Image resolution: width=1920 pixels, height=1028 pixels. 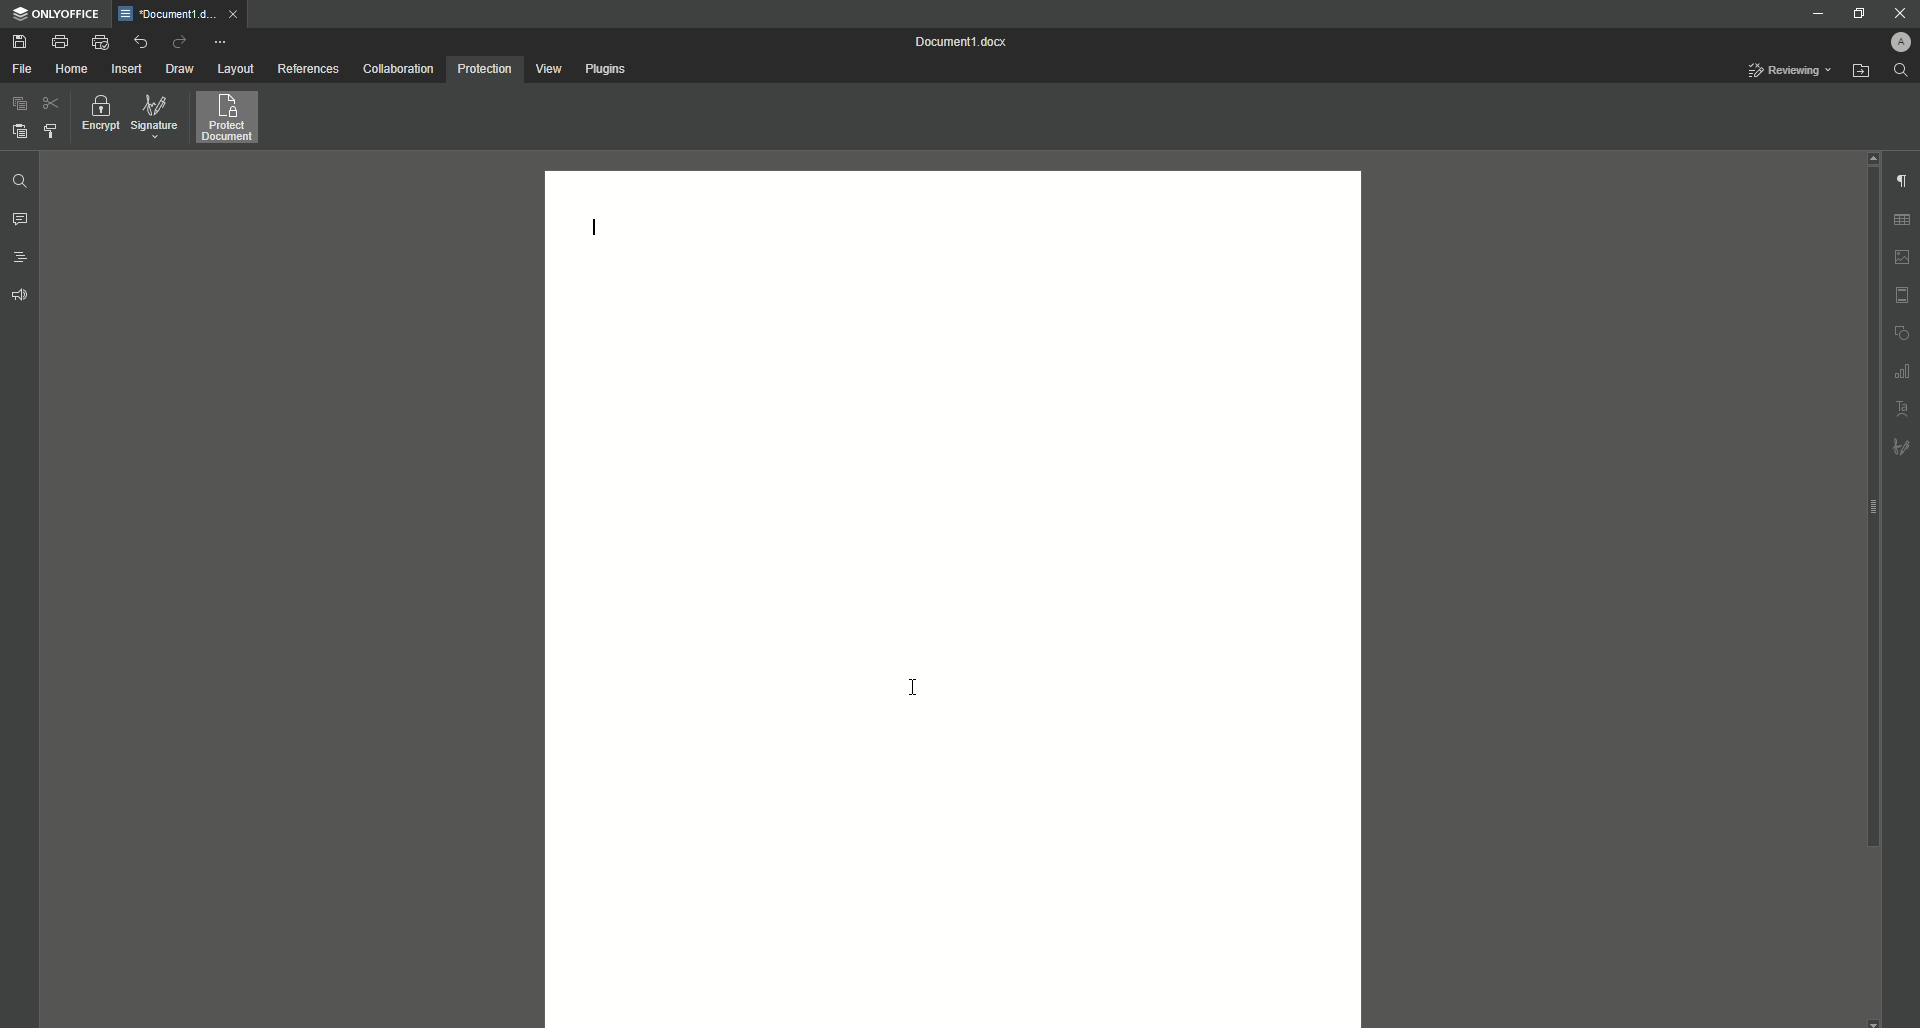 What do you see at coordinates (21, 69) in the screenshot?
I see `File` at bounding box center [21, 69].